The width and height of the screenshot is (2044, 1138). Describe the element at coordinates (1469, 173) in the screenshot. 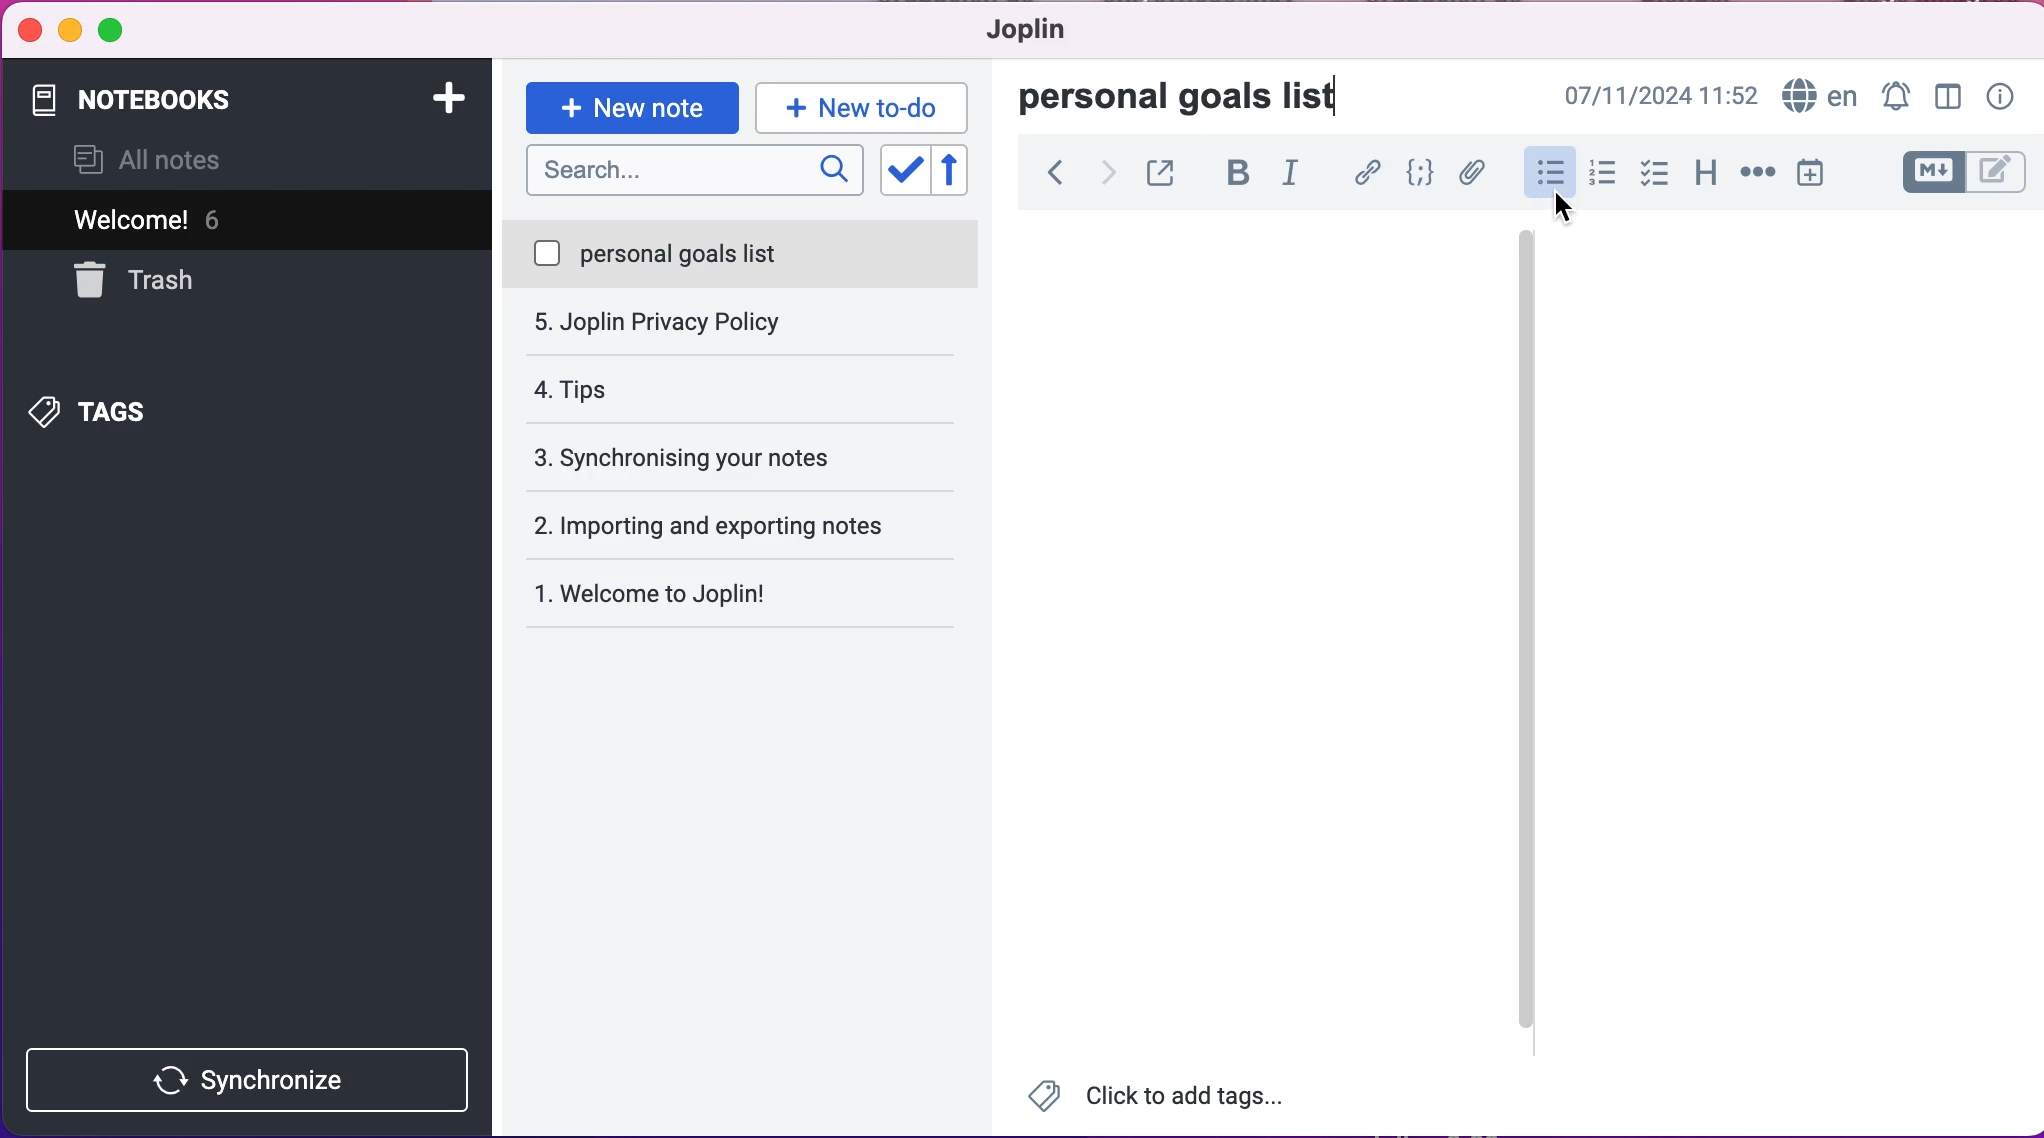

I see `attach file` at that location.